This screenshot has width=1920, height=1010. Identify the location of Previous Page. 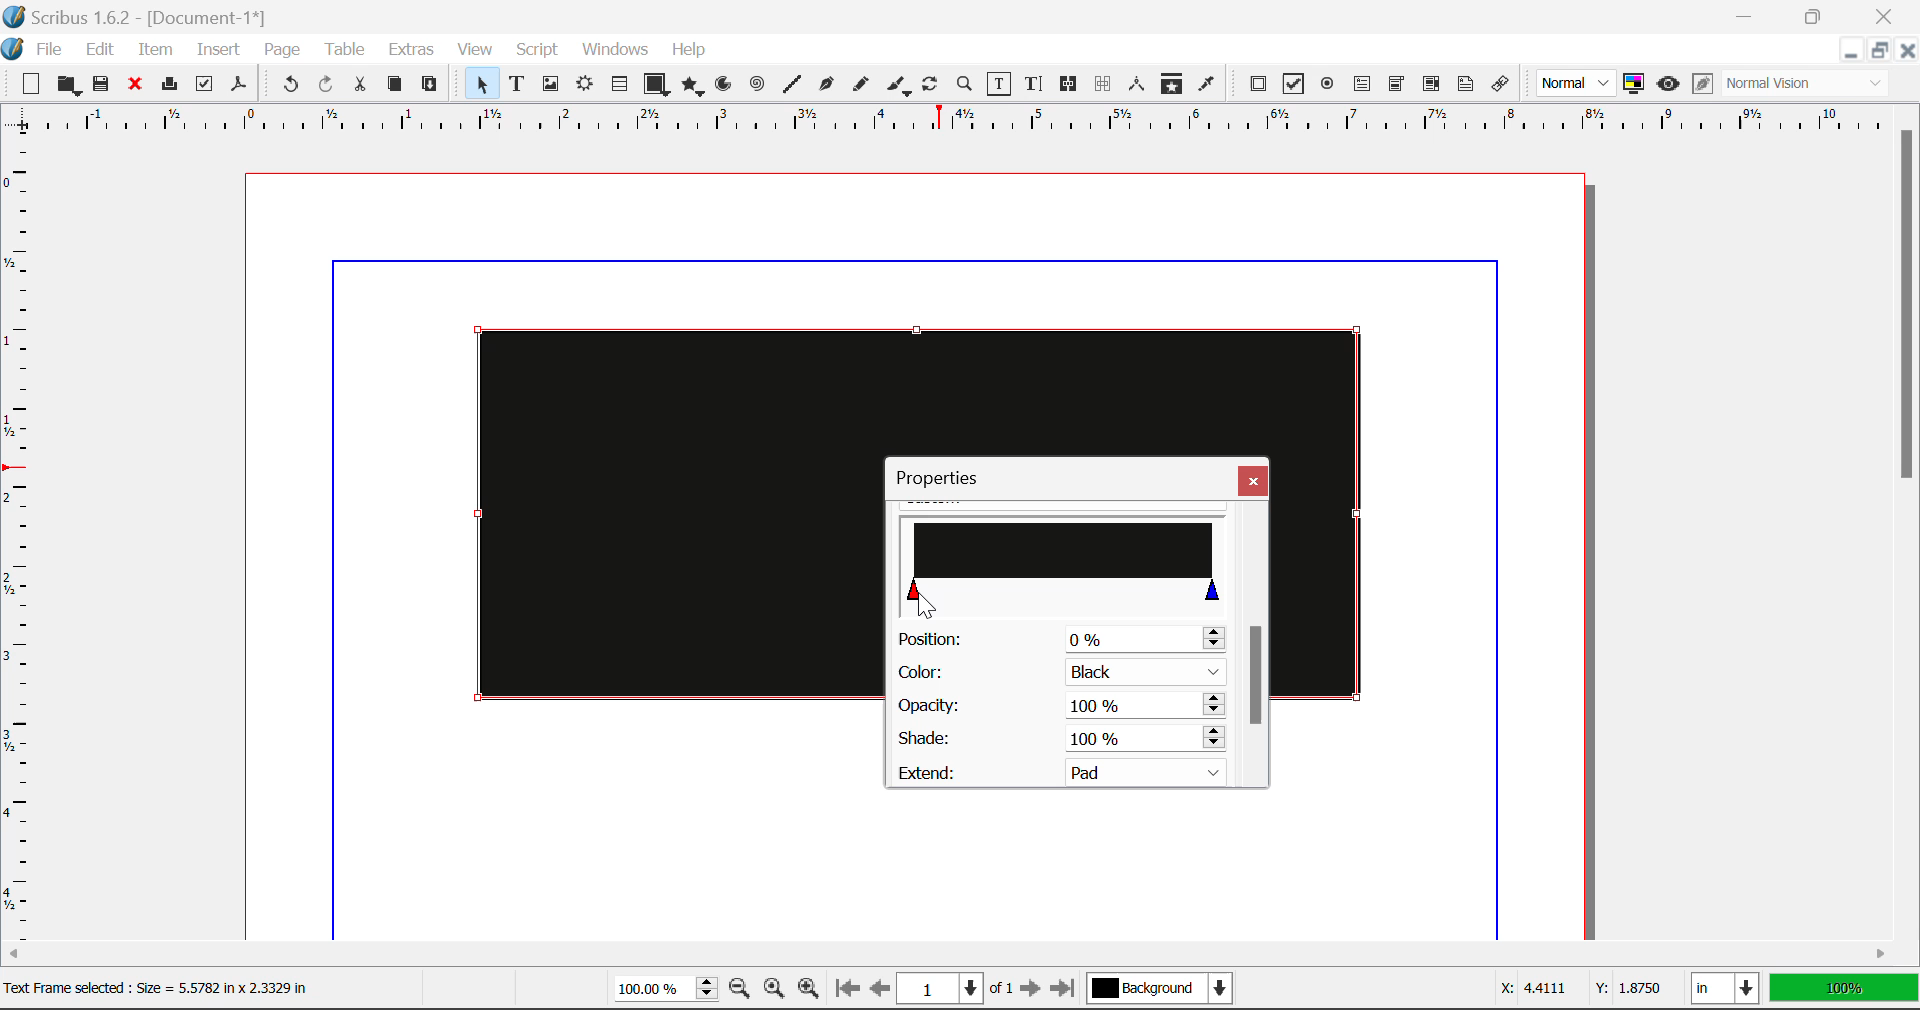
(880, 991).